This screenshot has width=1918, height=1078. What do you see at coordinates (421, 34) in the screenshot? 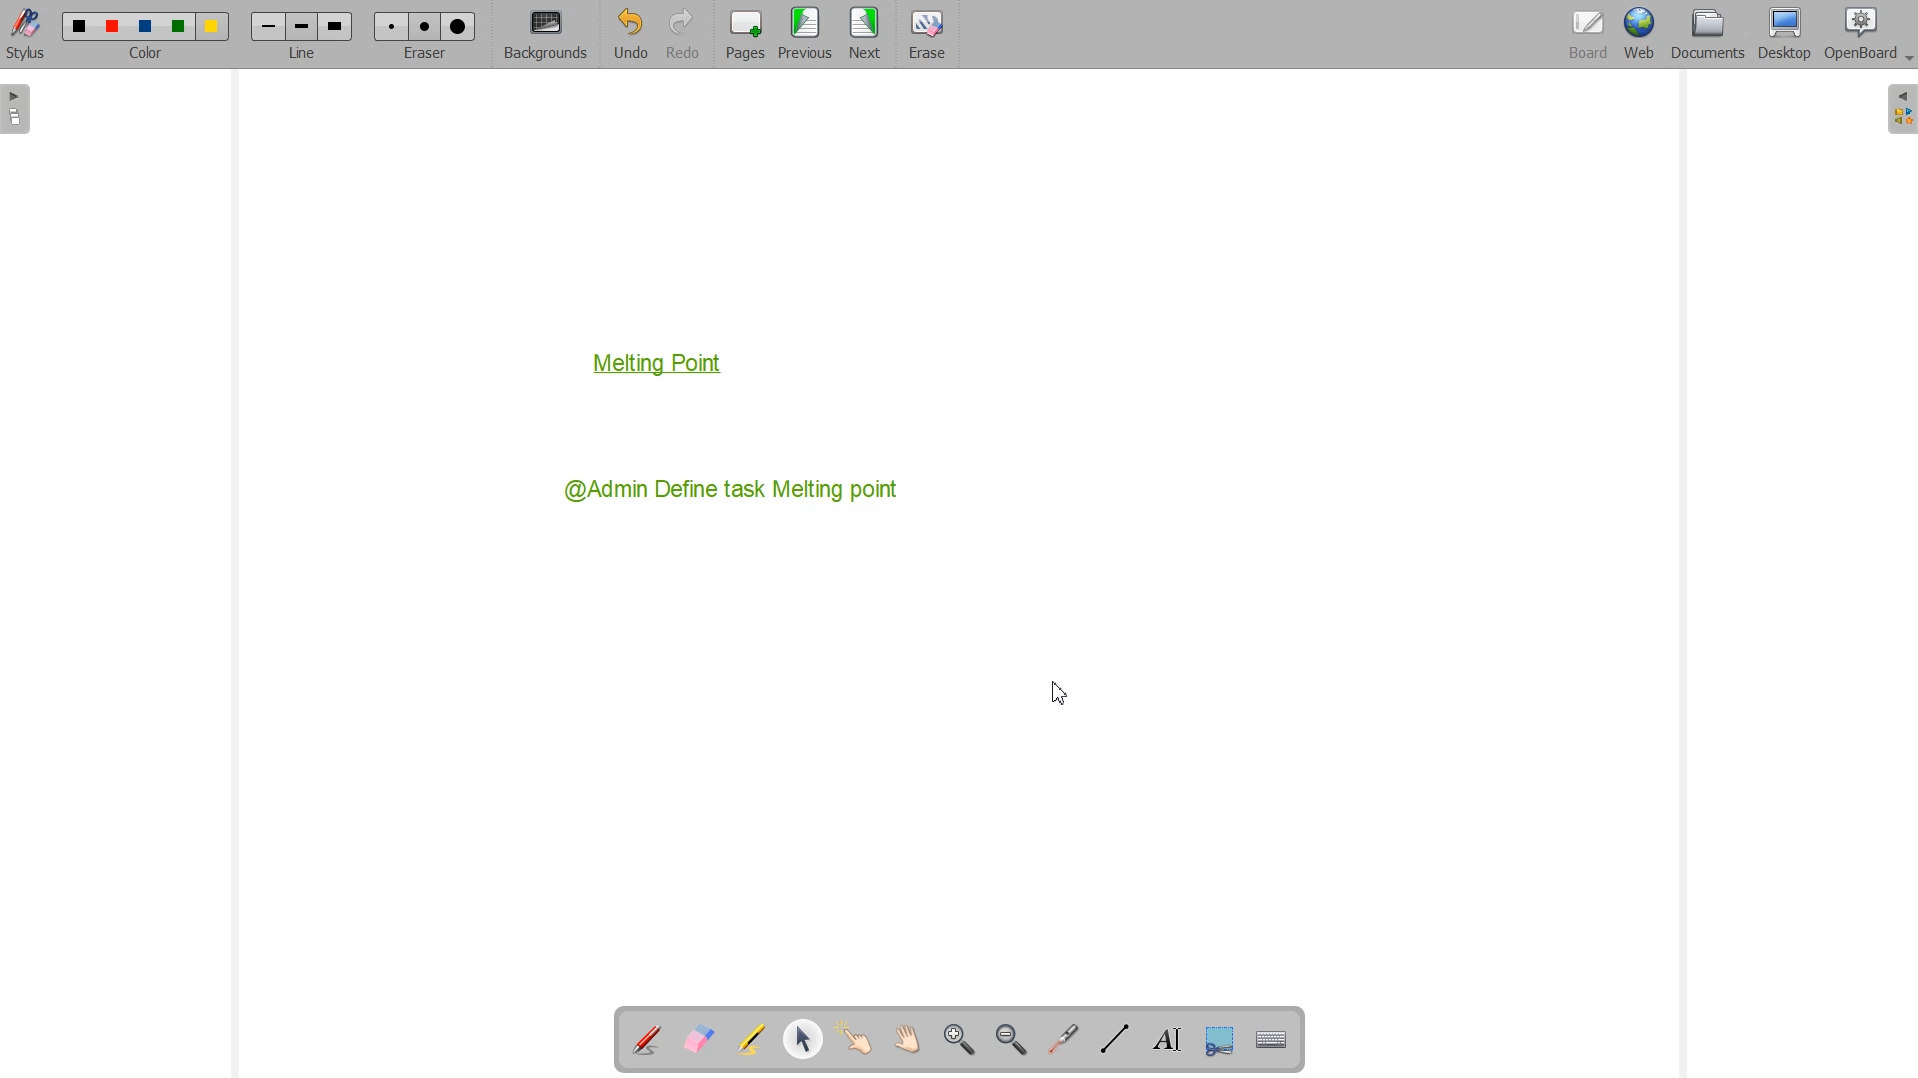
I see `Eraser` at bounding box center [421, 34].